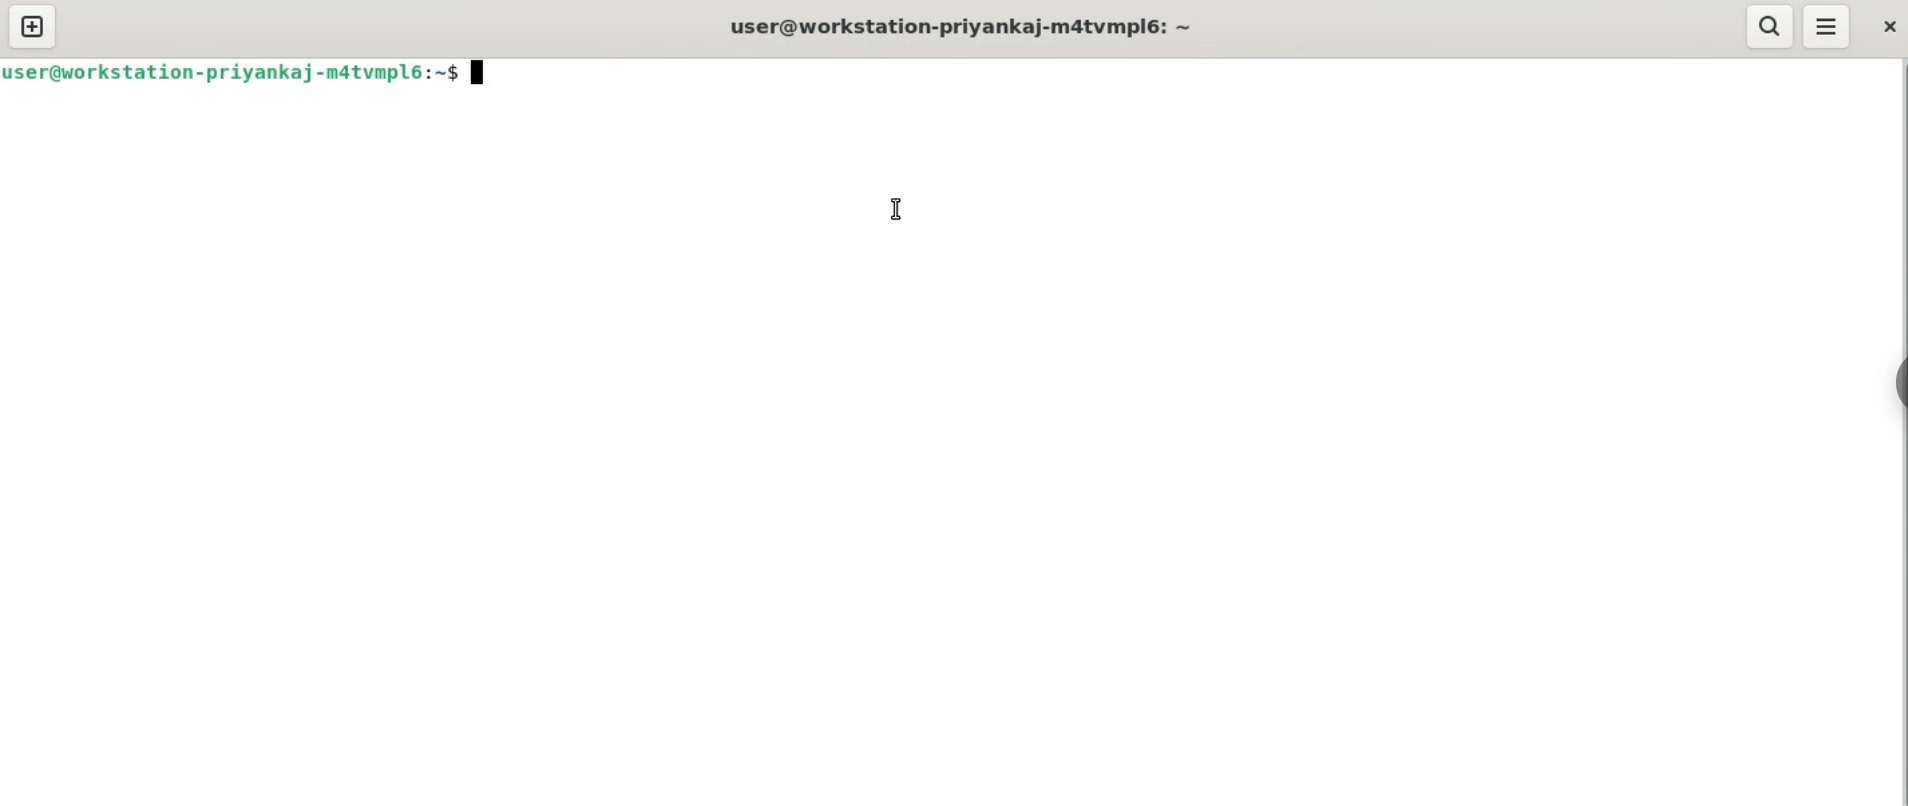 The height and width of the screenshot is (806, 1908). What do you see at coordinates (244, 71) in the screenshot?
I see `user@workstation-priyankaj-m4tvmpl6: ~$` at bounding box center [244, 71].